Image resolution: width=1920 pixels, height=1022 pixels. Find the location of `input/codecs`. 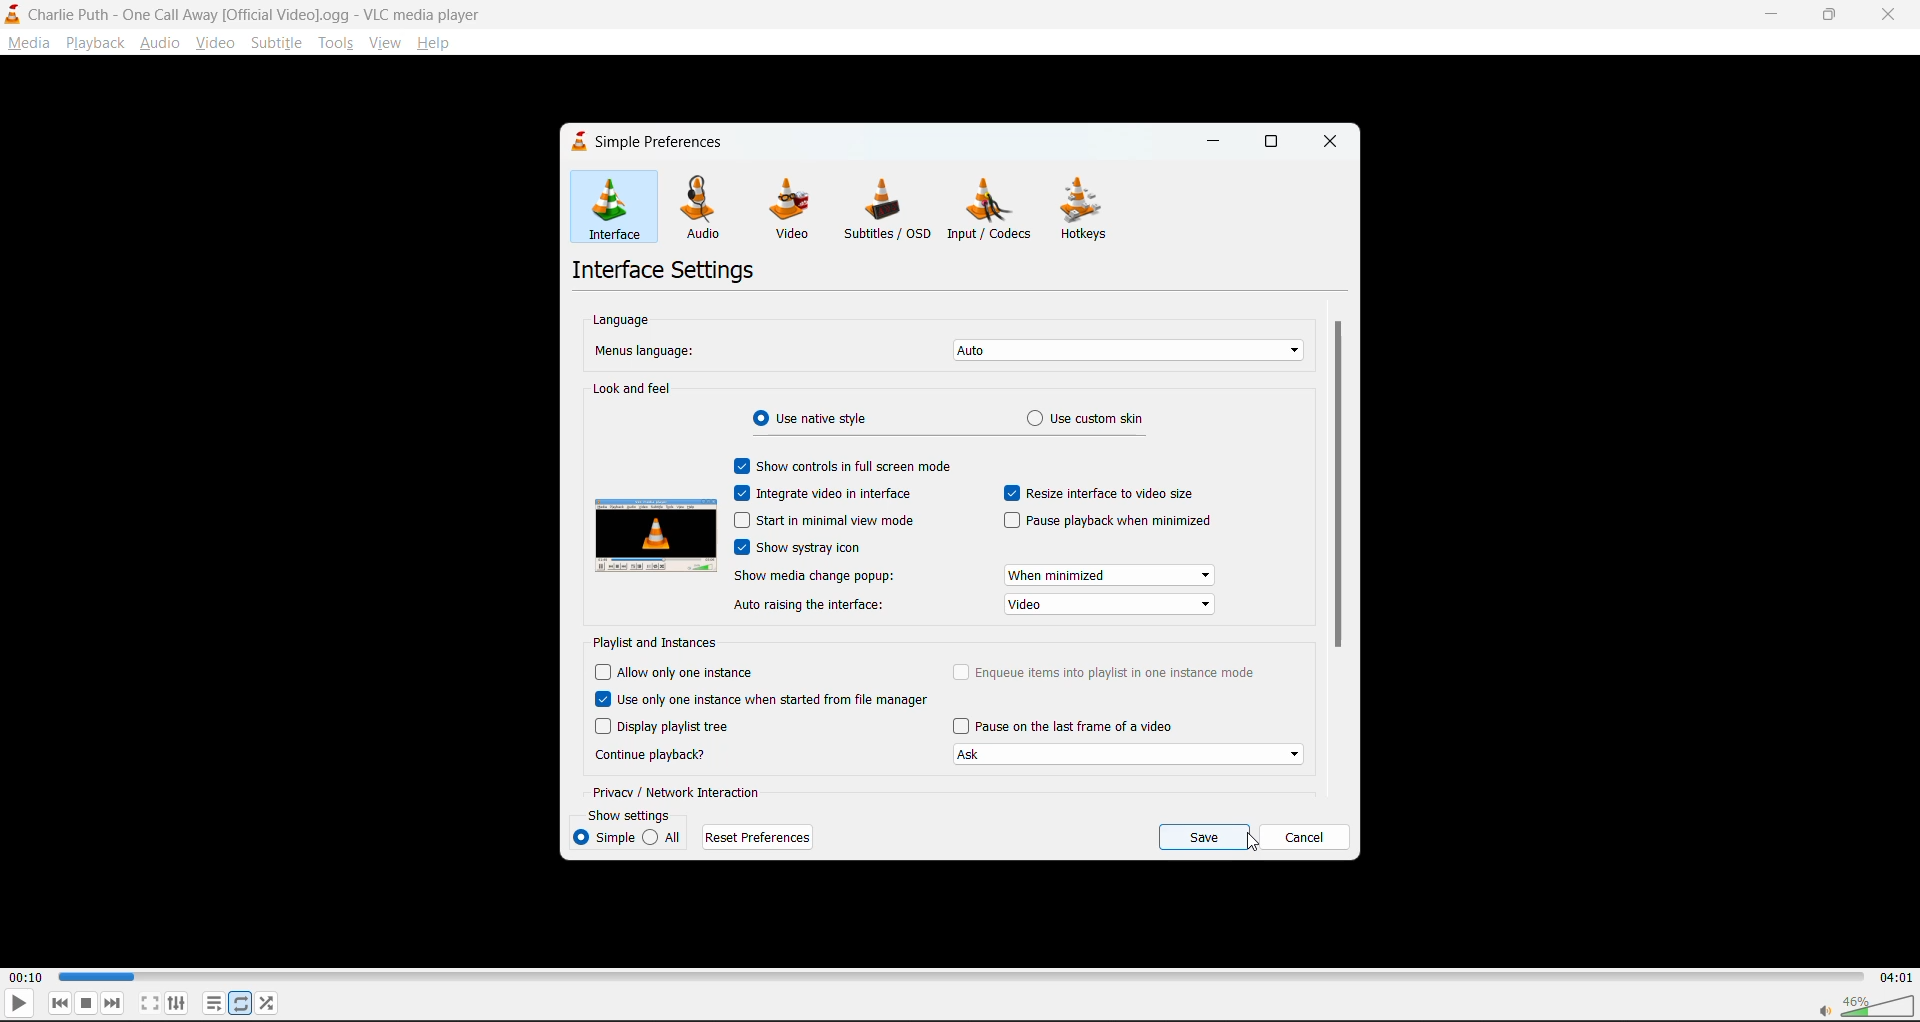

input/codecs is located at coordinates (990, 213).